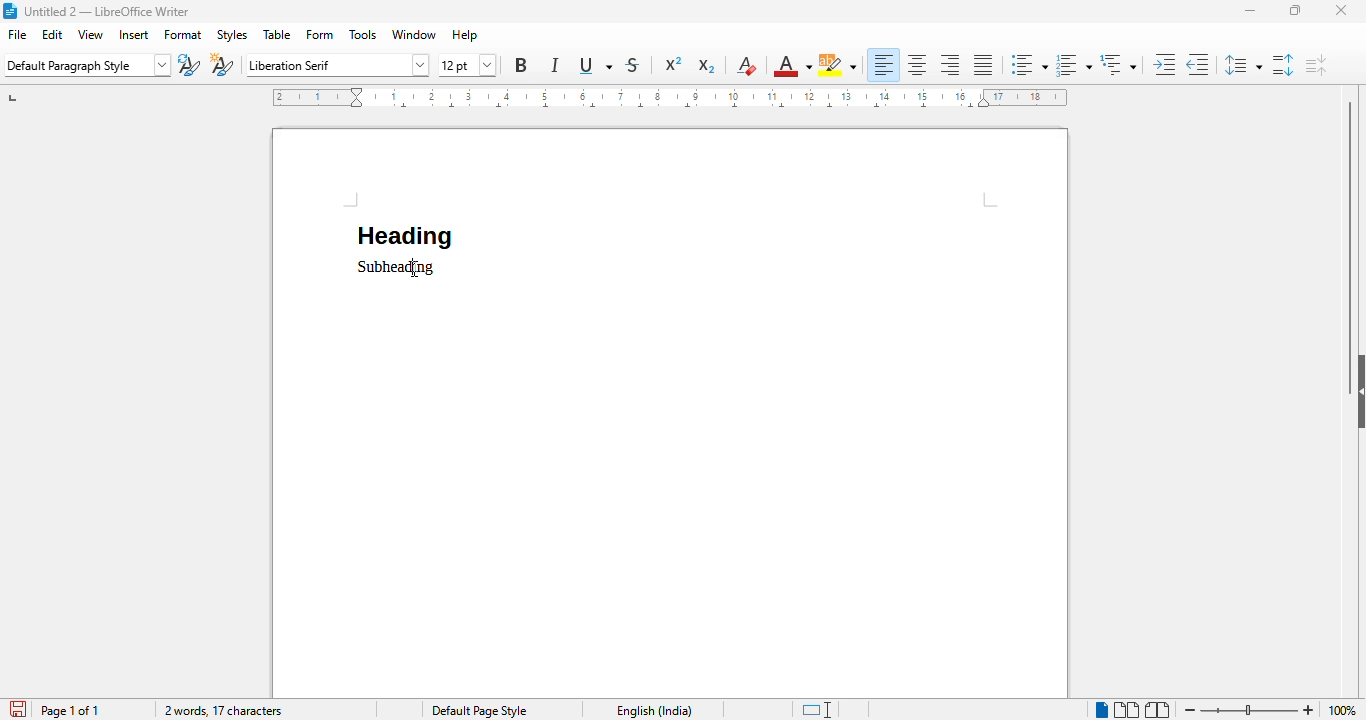 Image resolution: width=1366 pixels, height=720 pixels. I want to click on ruler, so click(670, 97).